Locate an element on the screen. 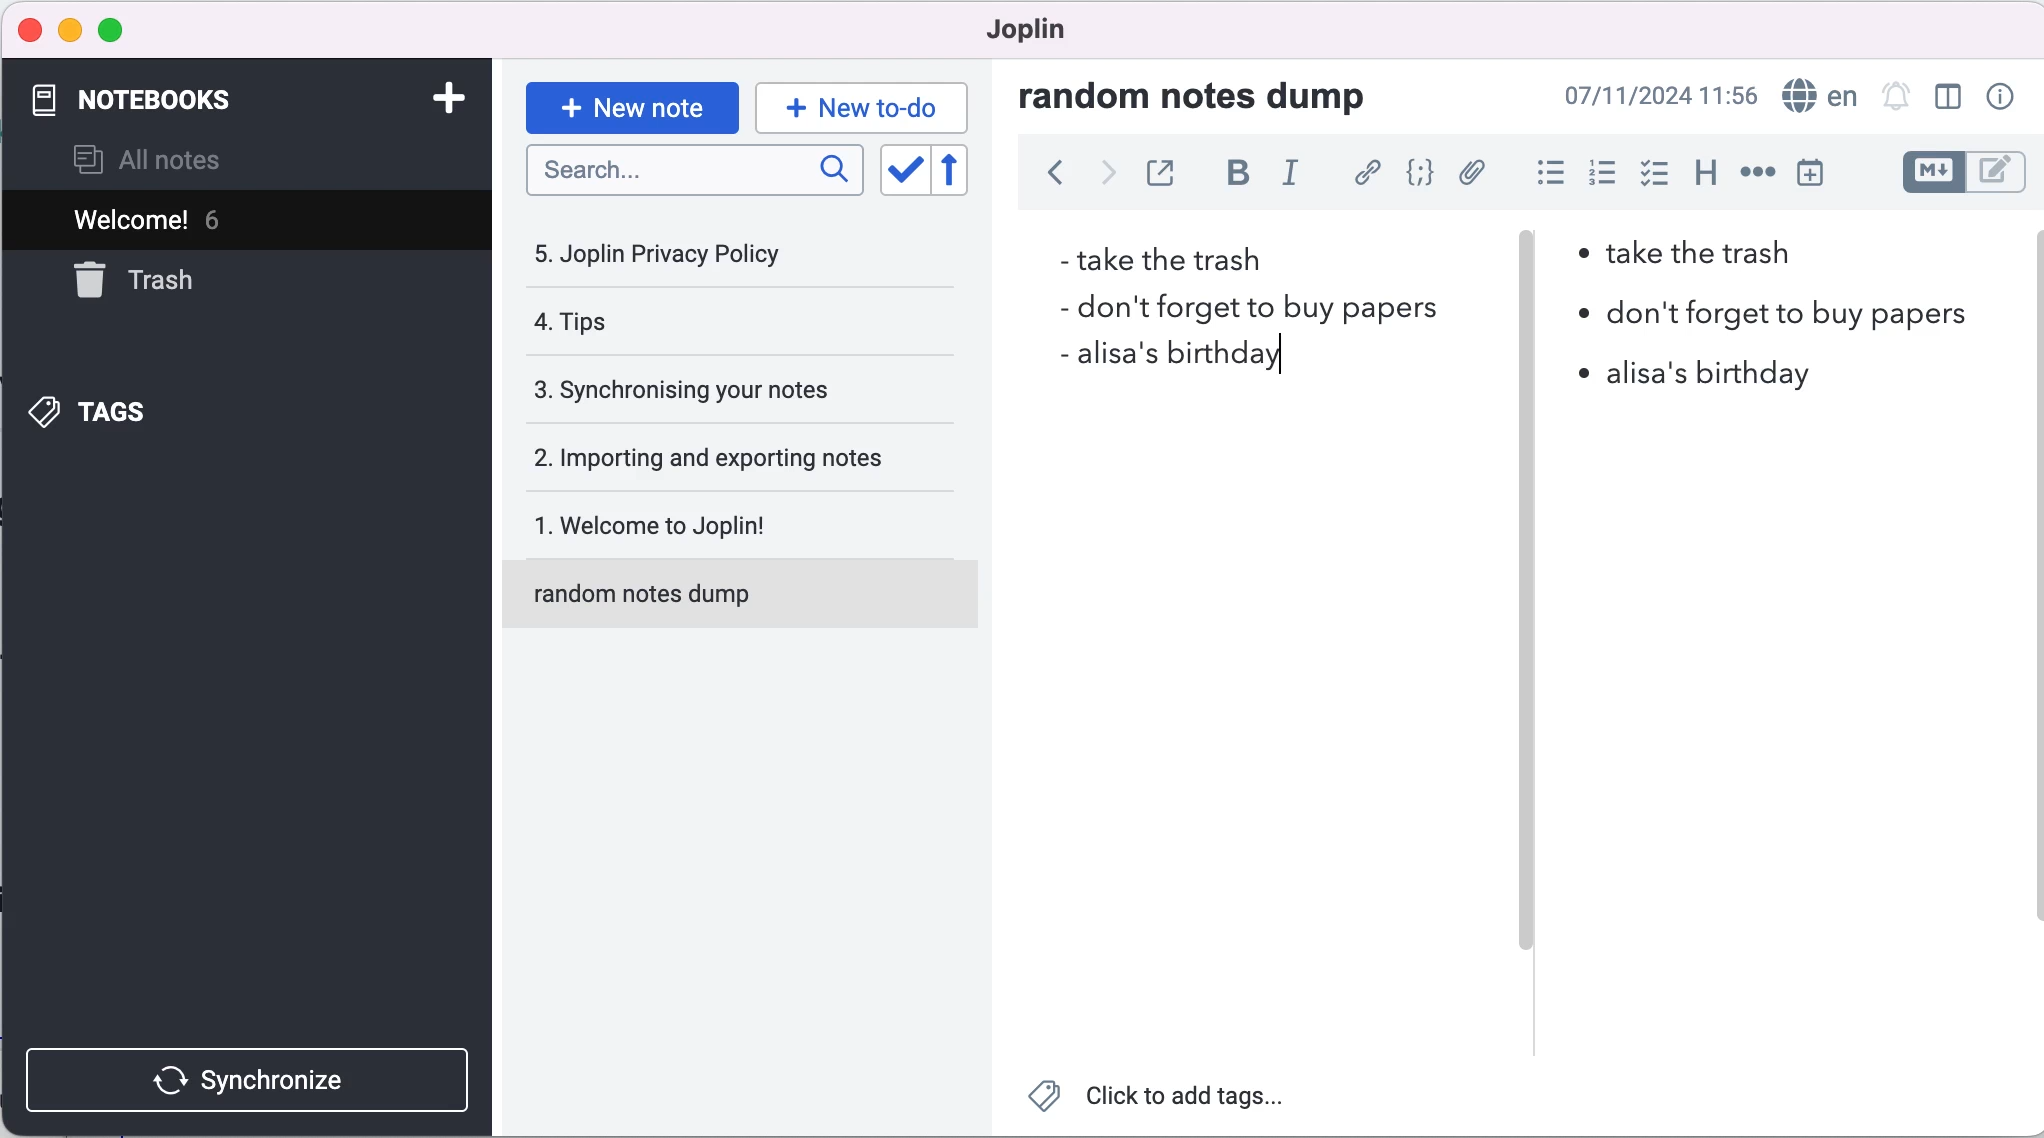  all notes is located at coordinates (180, 159).